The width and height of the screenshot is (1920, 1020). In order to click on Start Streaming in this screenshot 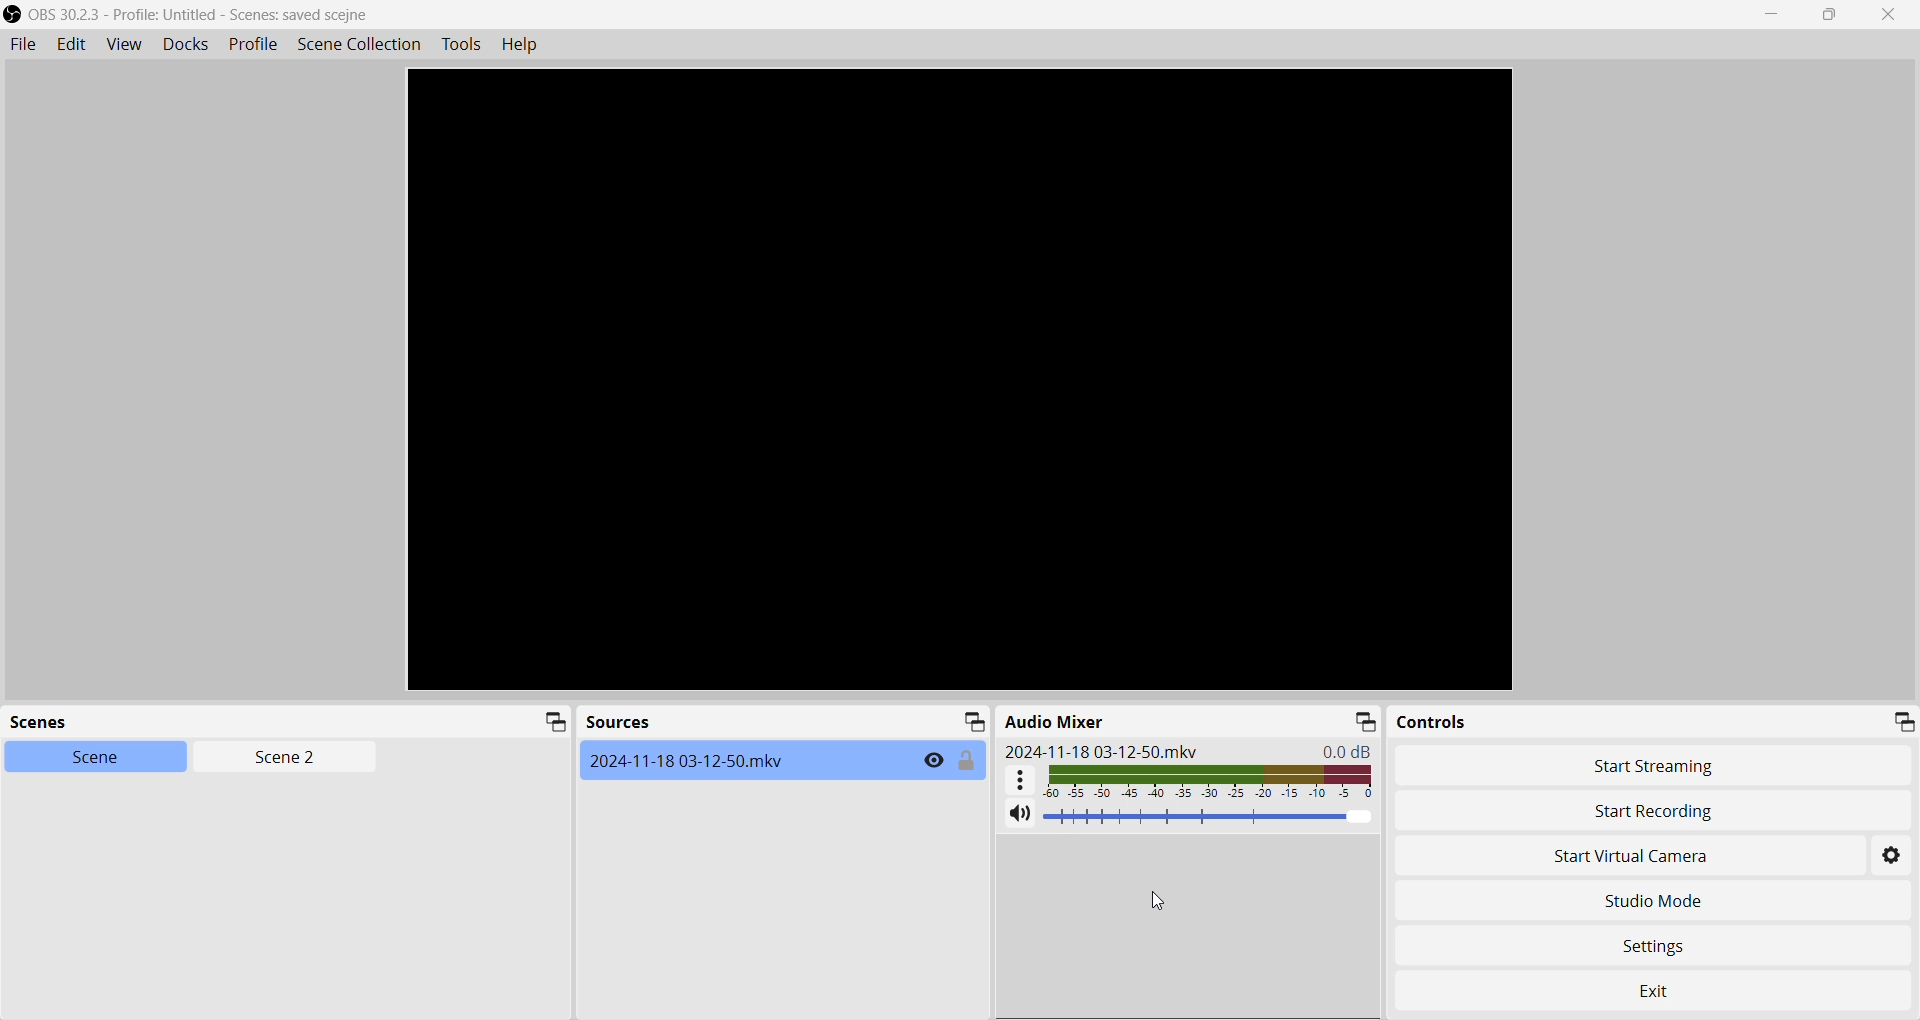, I will do `click(1659, 766)`.